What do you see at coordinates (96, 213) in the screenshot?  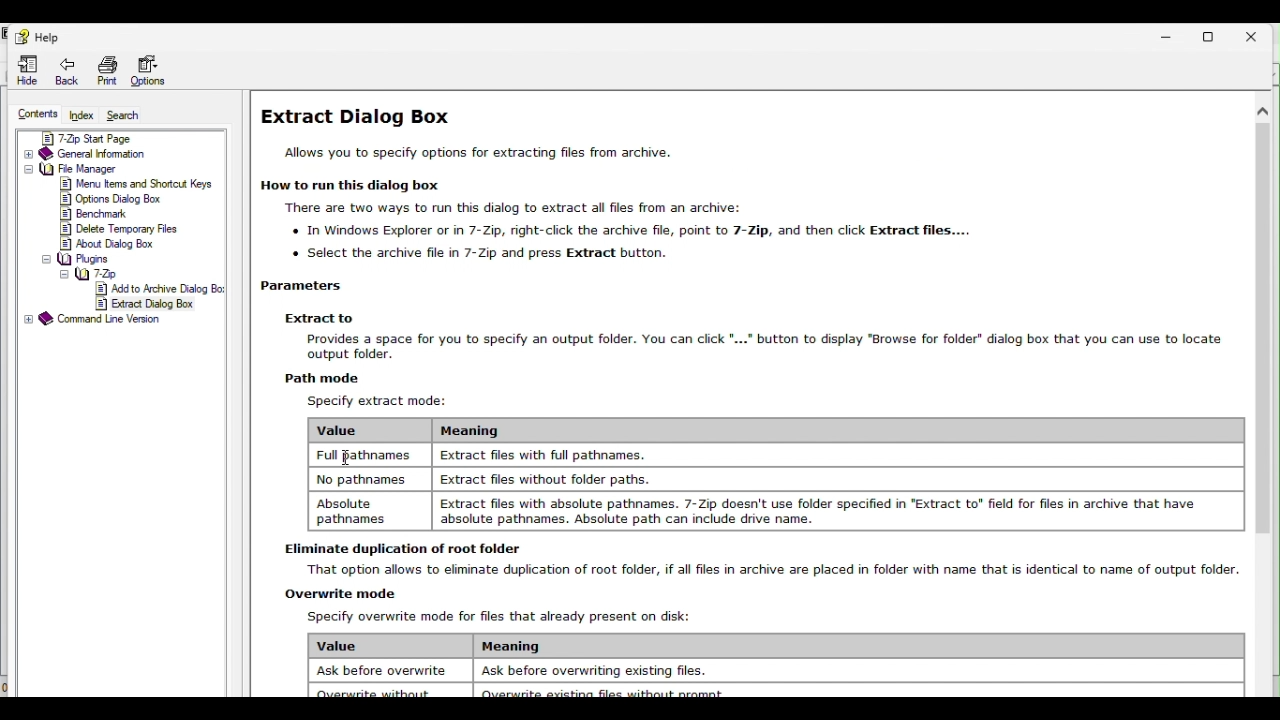 I see `benchmark` at bounding box center [96, 213].